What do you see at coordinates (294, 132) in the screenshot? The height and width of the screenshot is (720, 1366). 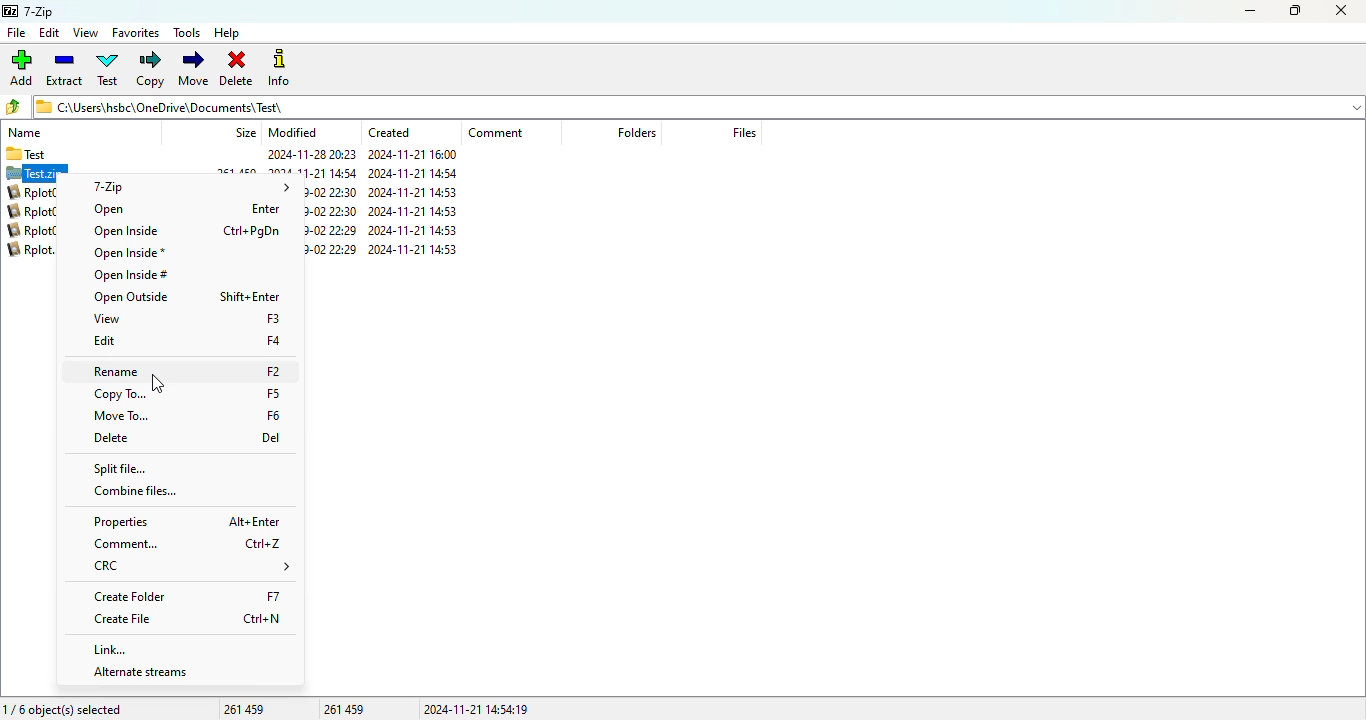 I see `modified` at bounding box center [294, 132].